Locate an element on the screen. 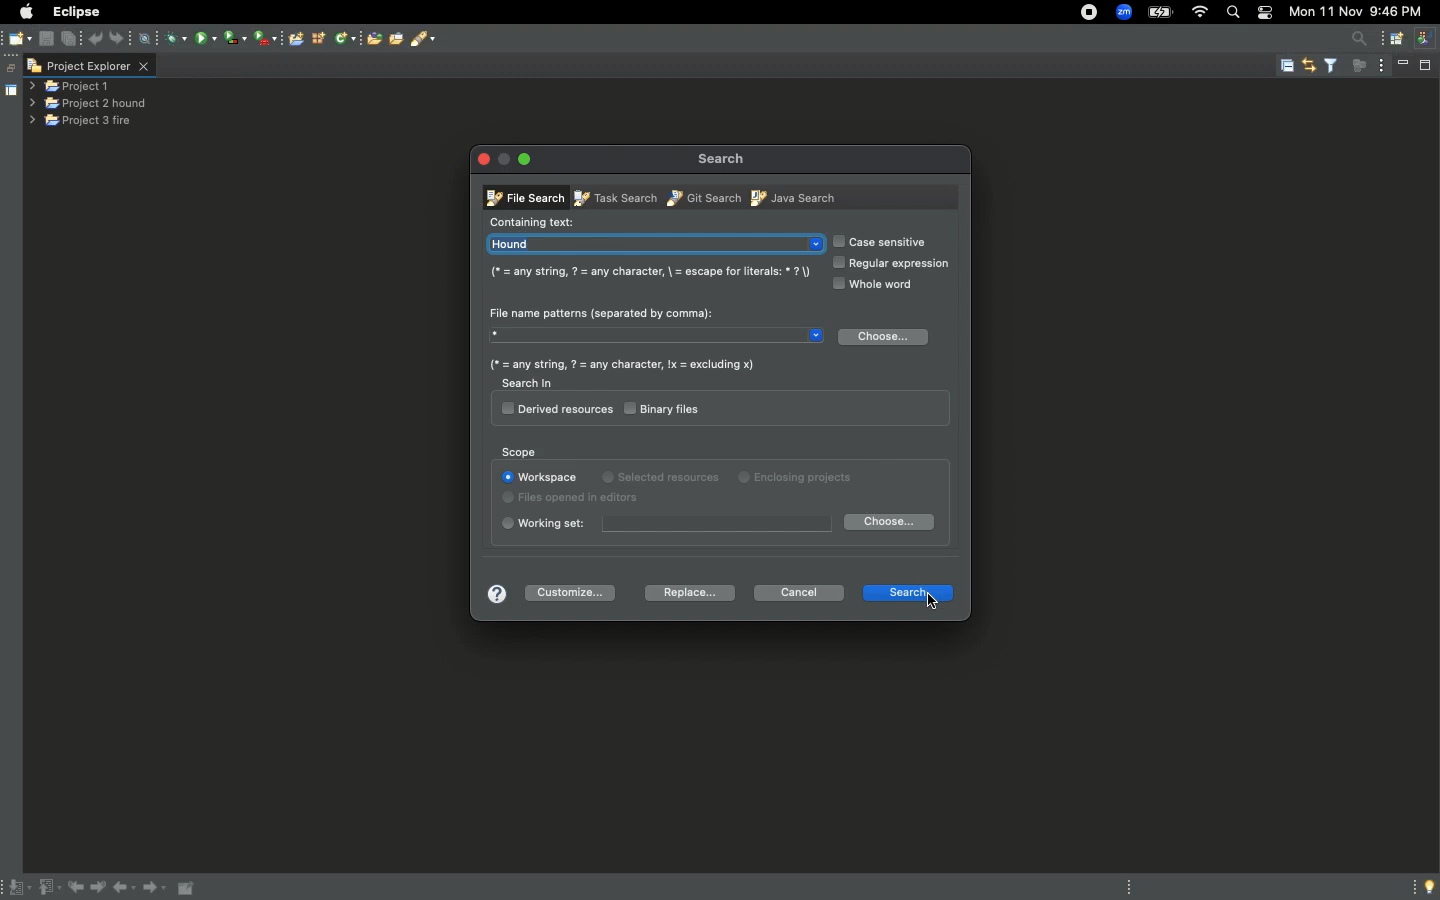 This screenshot has width=1440, height=900. Mon 11 Nov 9:45 PM is located at coordinates (1362, 11).